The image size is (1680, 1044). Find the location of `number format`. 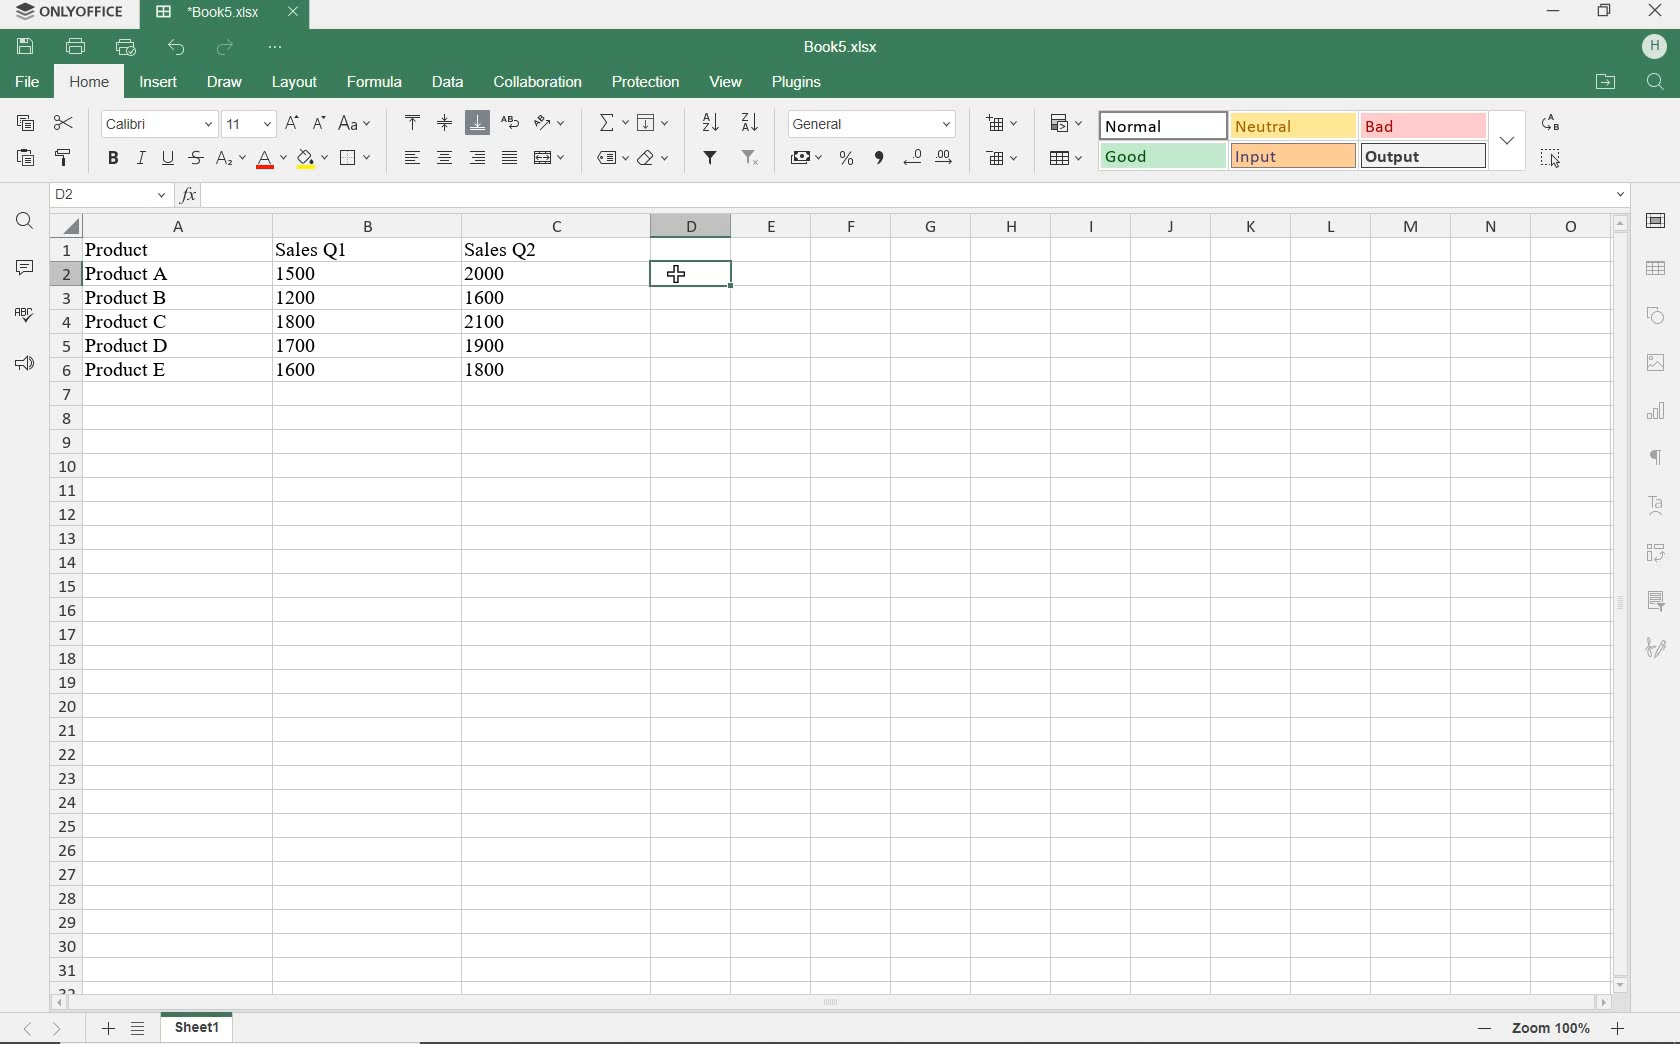

number format is located at coordinates (871, 125).